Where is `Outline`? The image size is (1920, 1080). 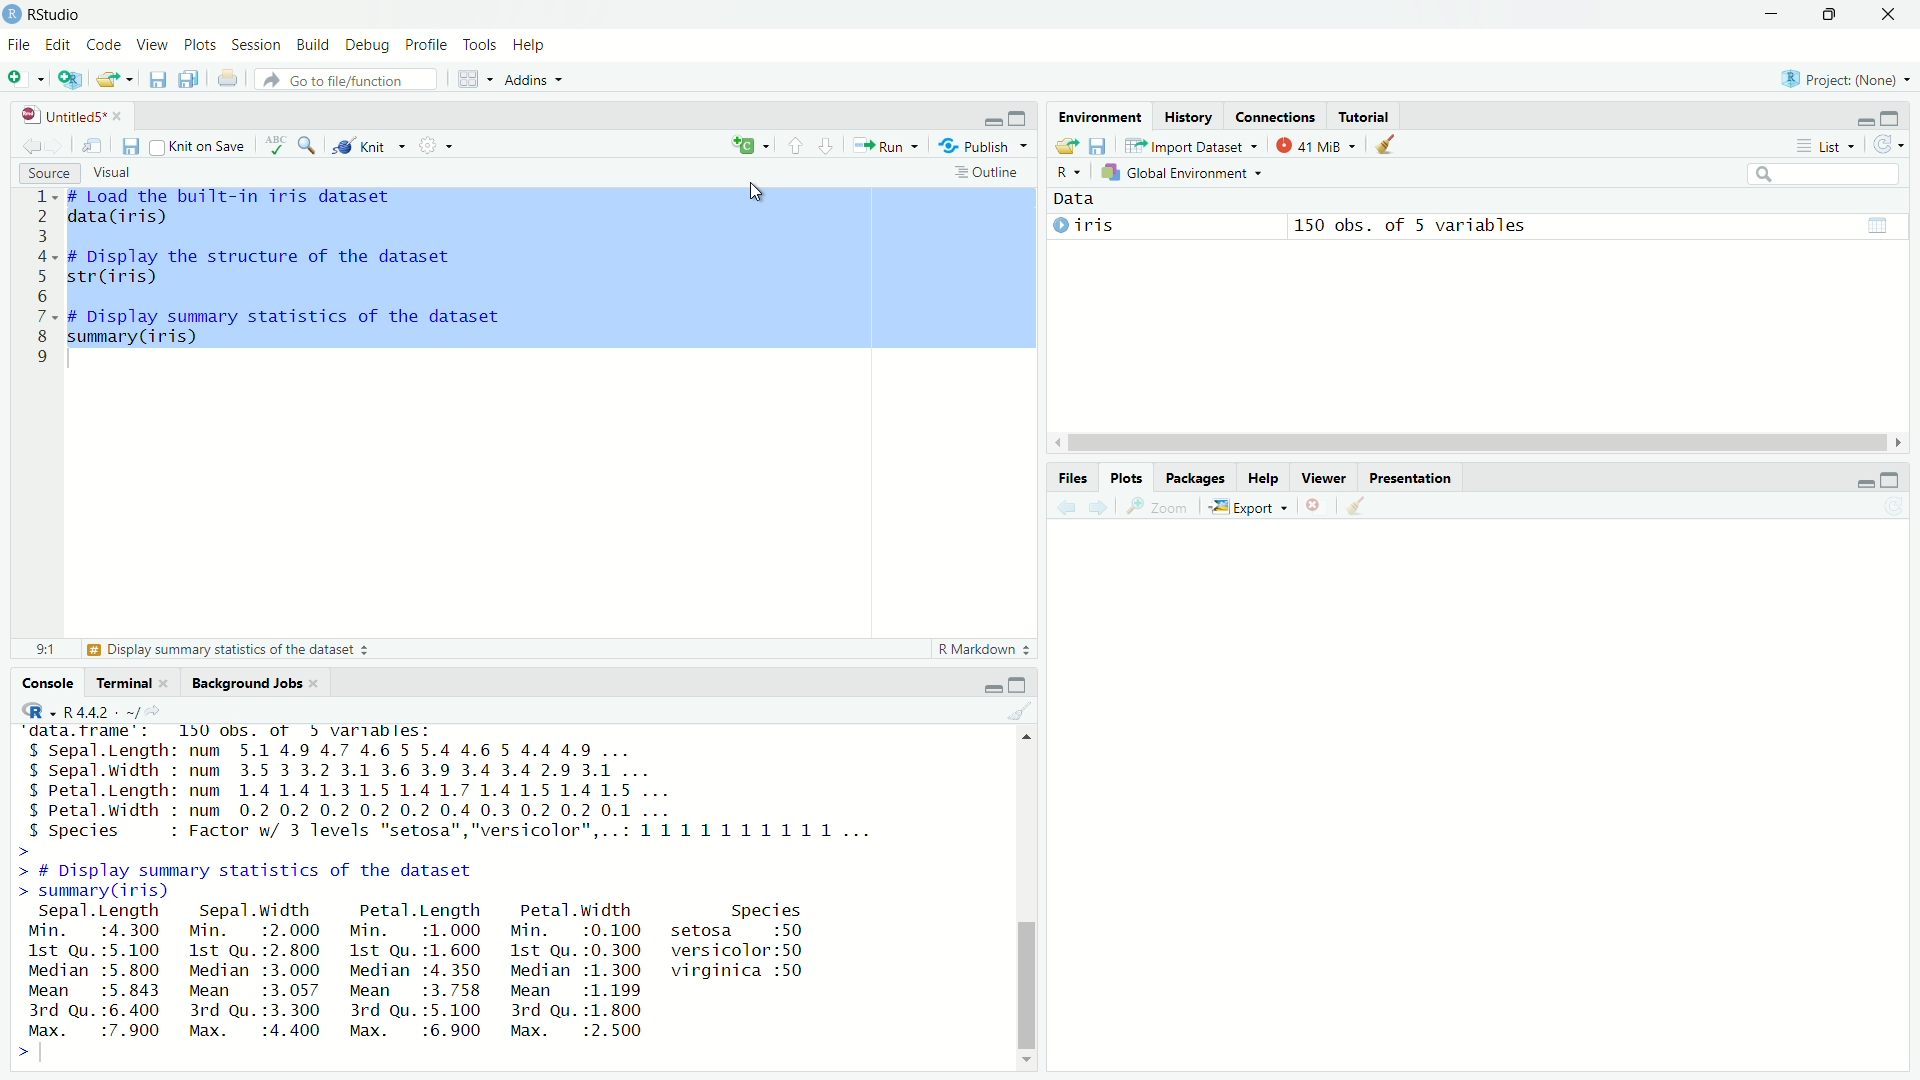
Outline is located at coordinates (993, 174).